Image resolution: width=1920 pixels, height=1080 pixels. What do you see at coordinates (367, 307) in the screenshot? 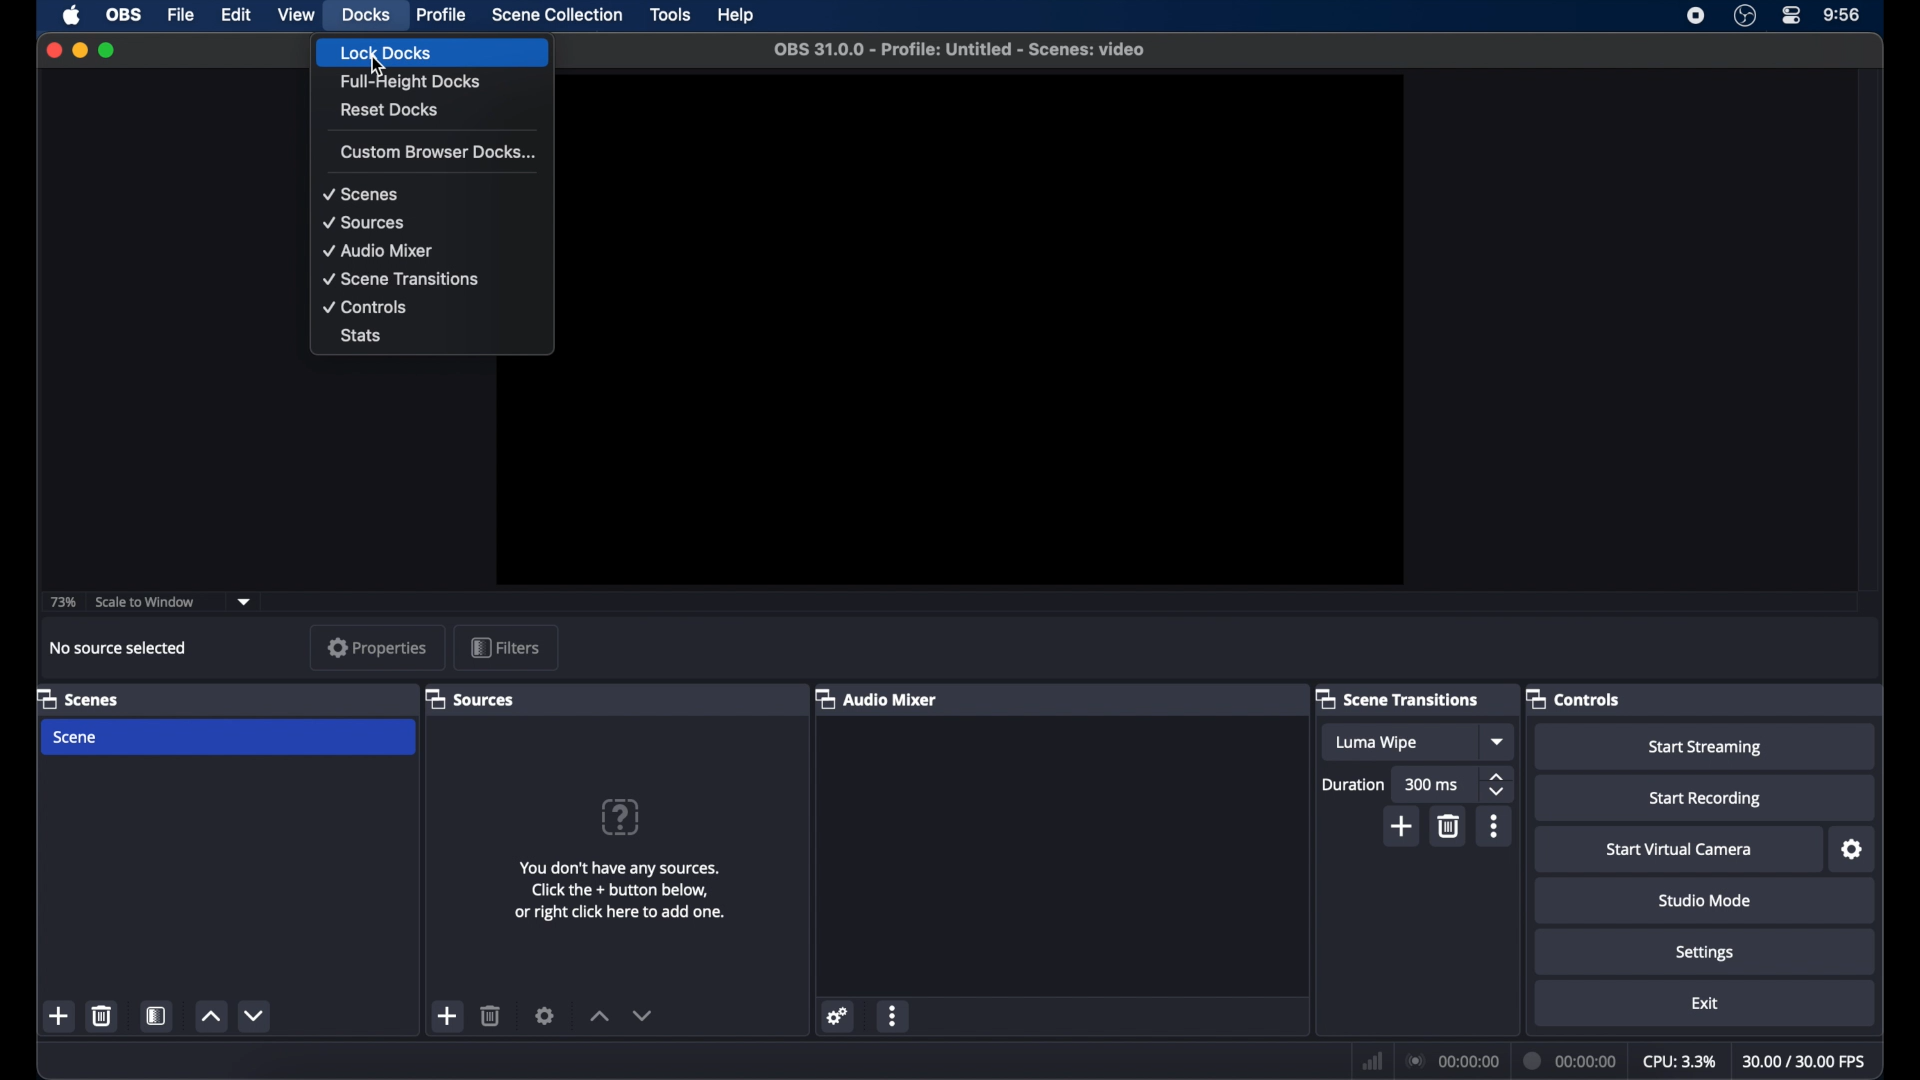
I see `controls` at bounding box center [367, 307].